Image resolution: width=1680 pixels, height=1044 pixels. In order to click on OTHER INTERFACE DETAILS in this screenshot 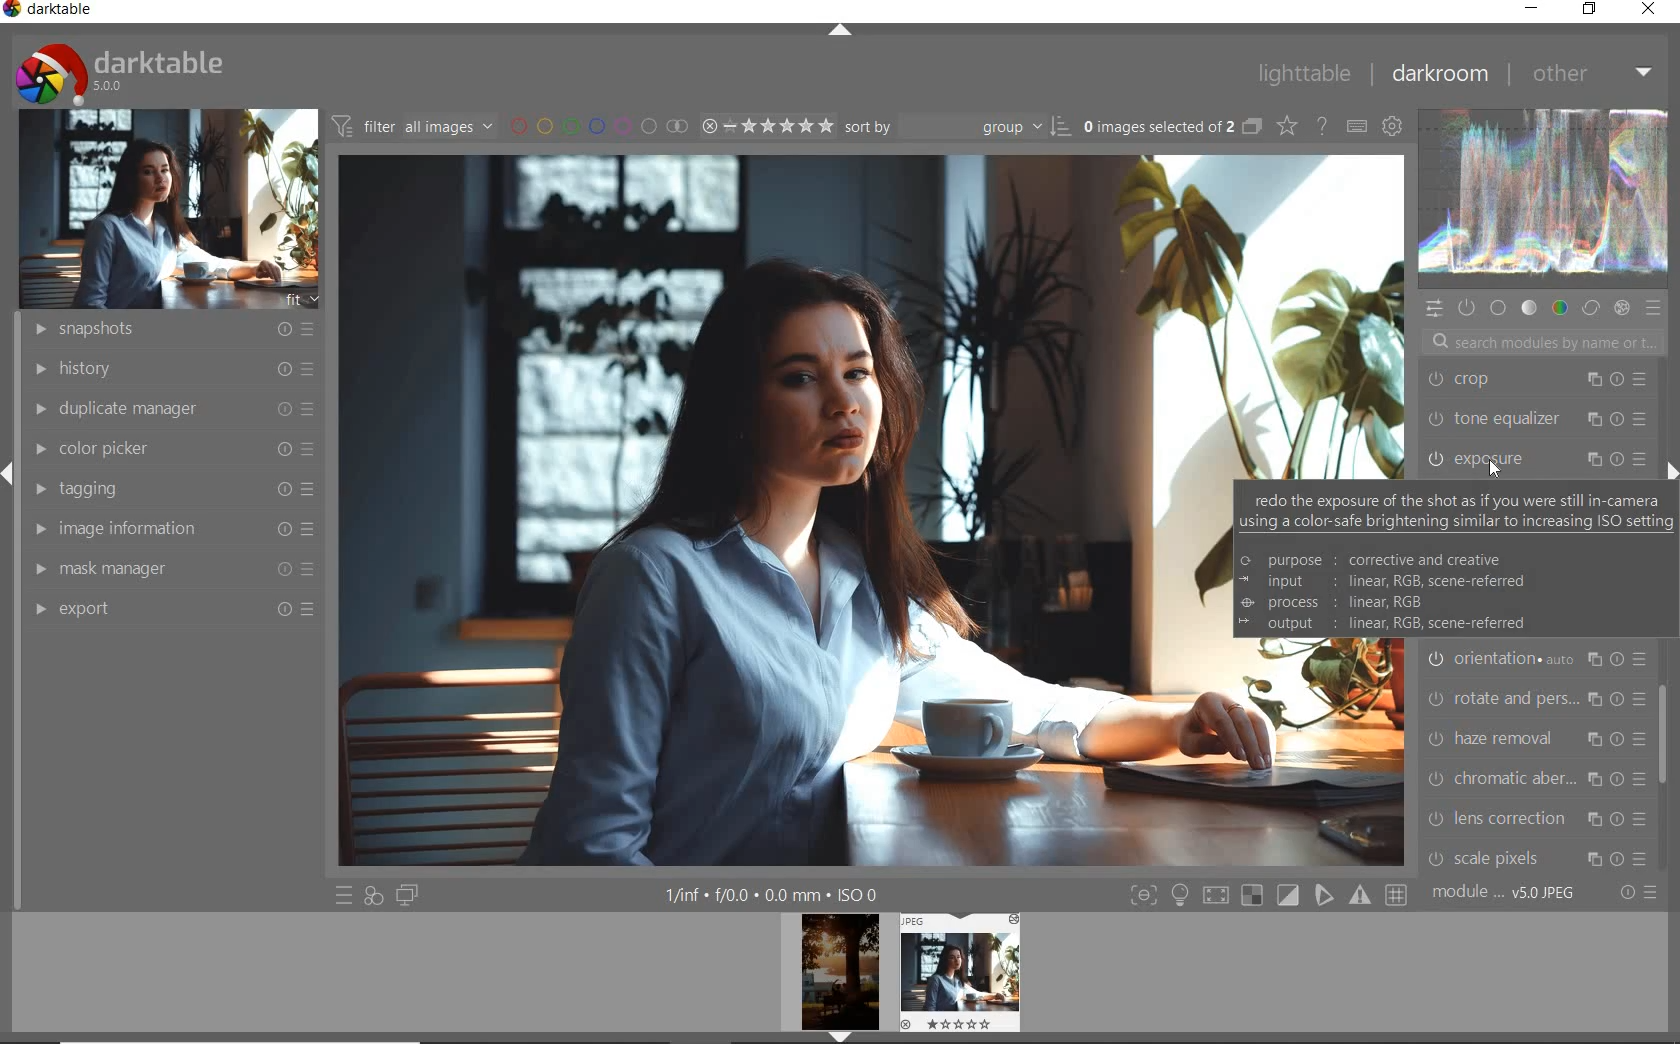, I will do `click(773, 895)`.